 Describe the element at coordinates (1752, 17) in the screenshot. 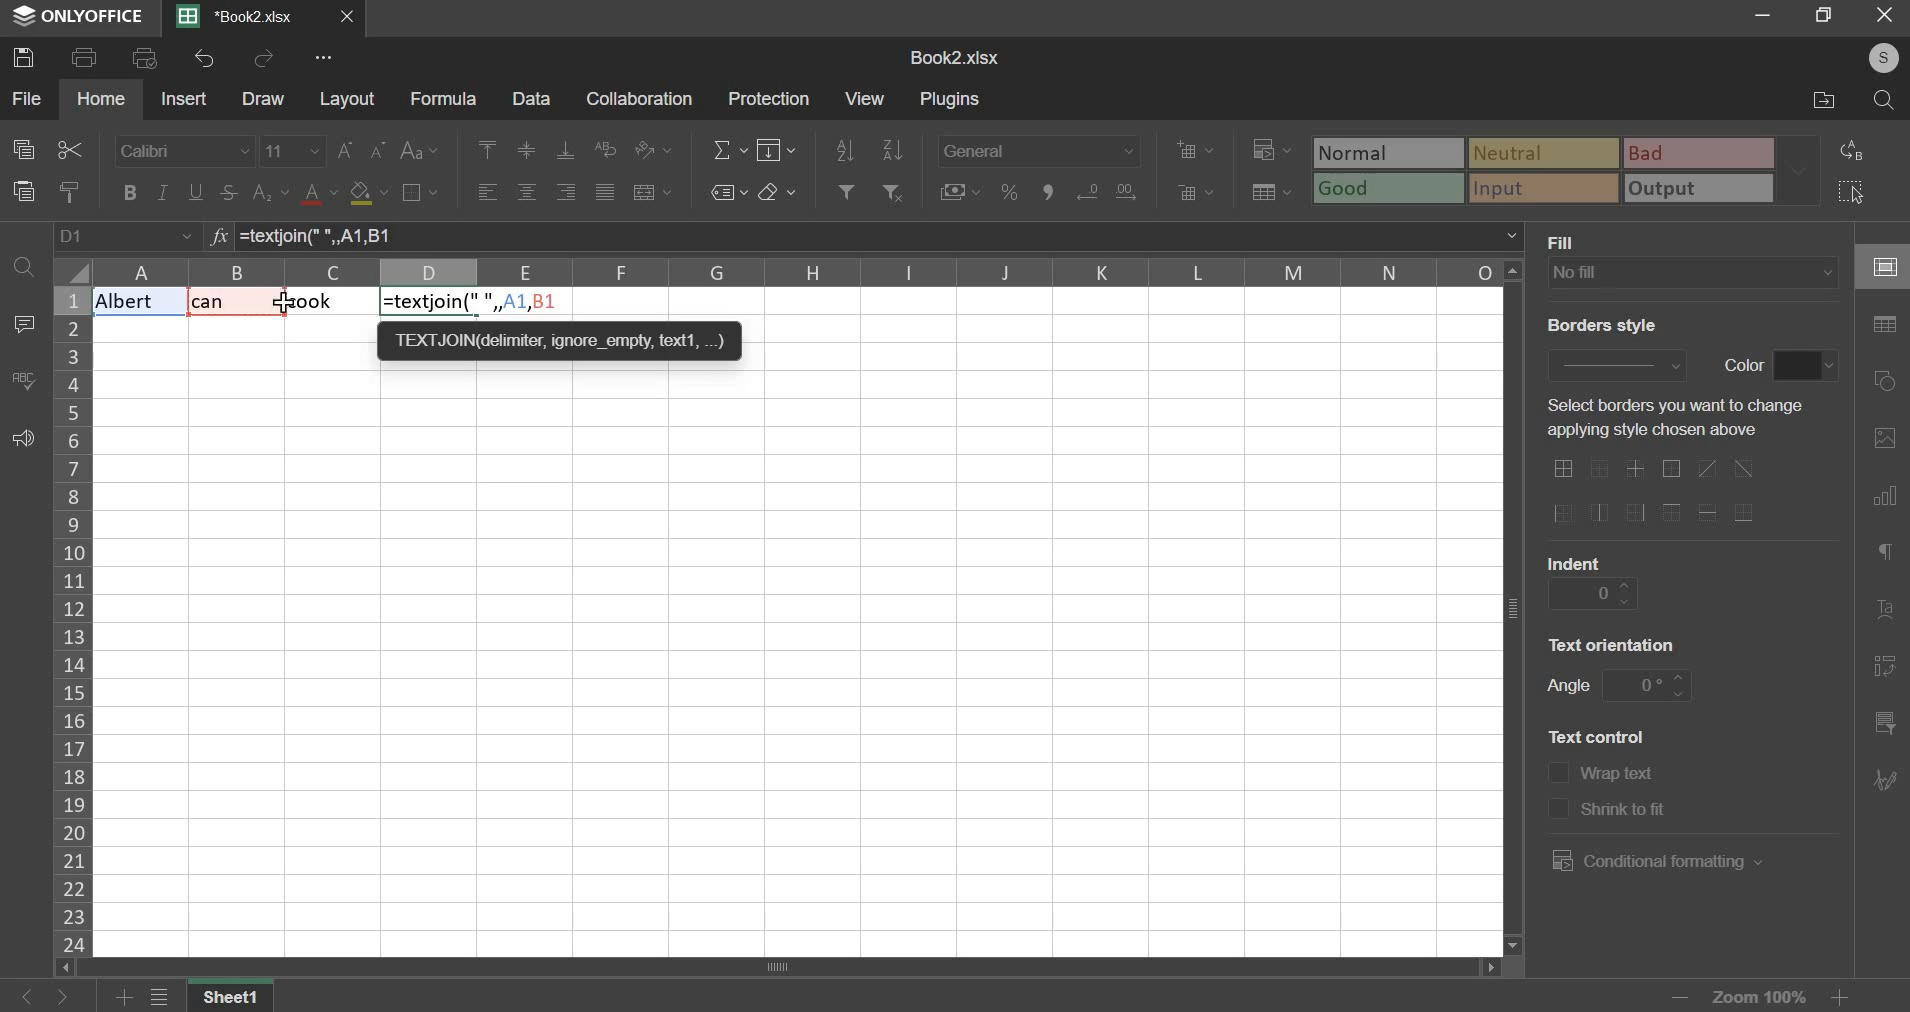

I see `minimize` at that location.